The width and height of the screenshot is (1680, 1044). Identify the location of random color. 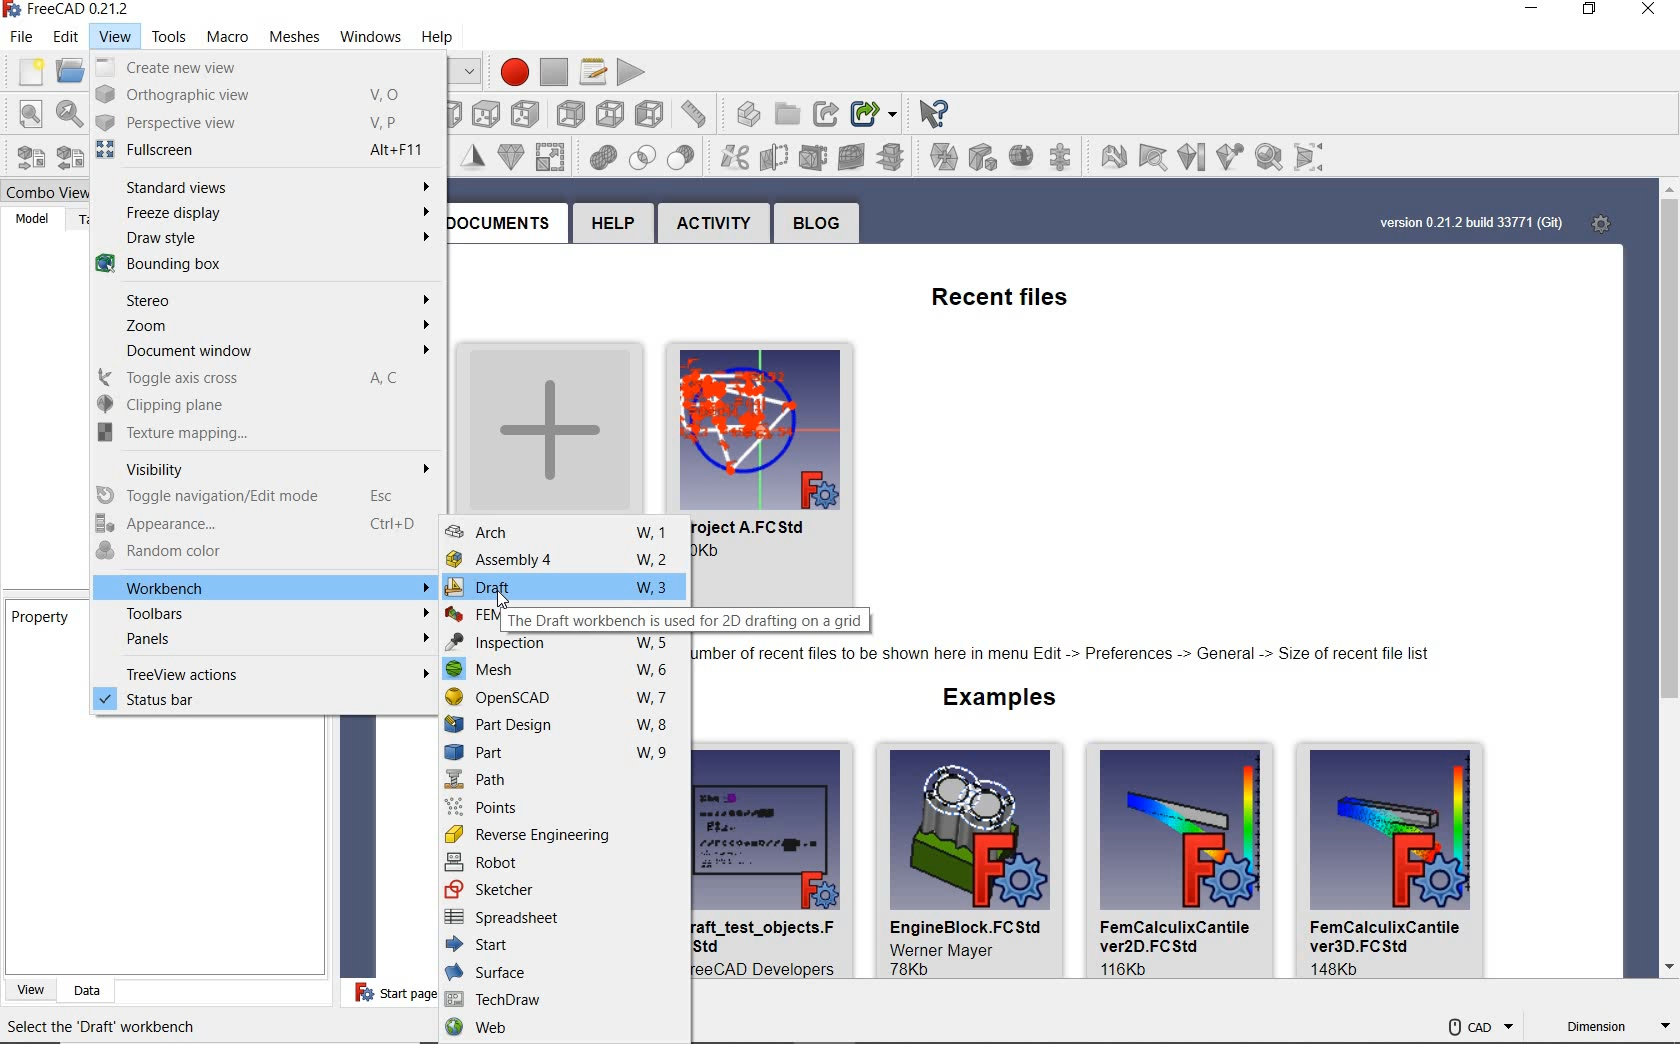
(260, 553).